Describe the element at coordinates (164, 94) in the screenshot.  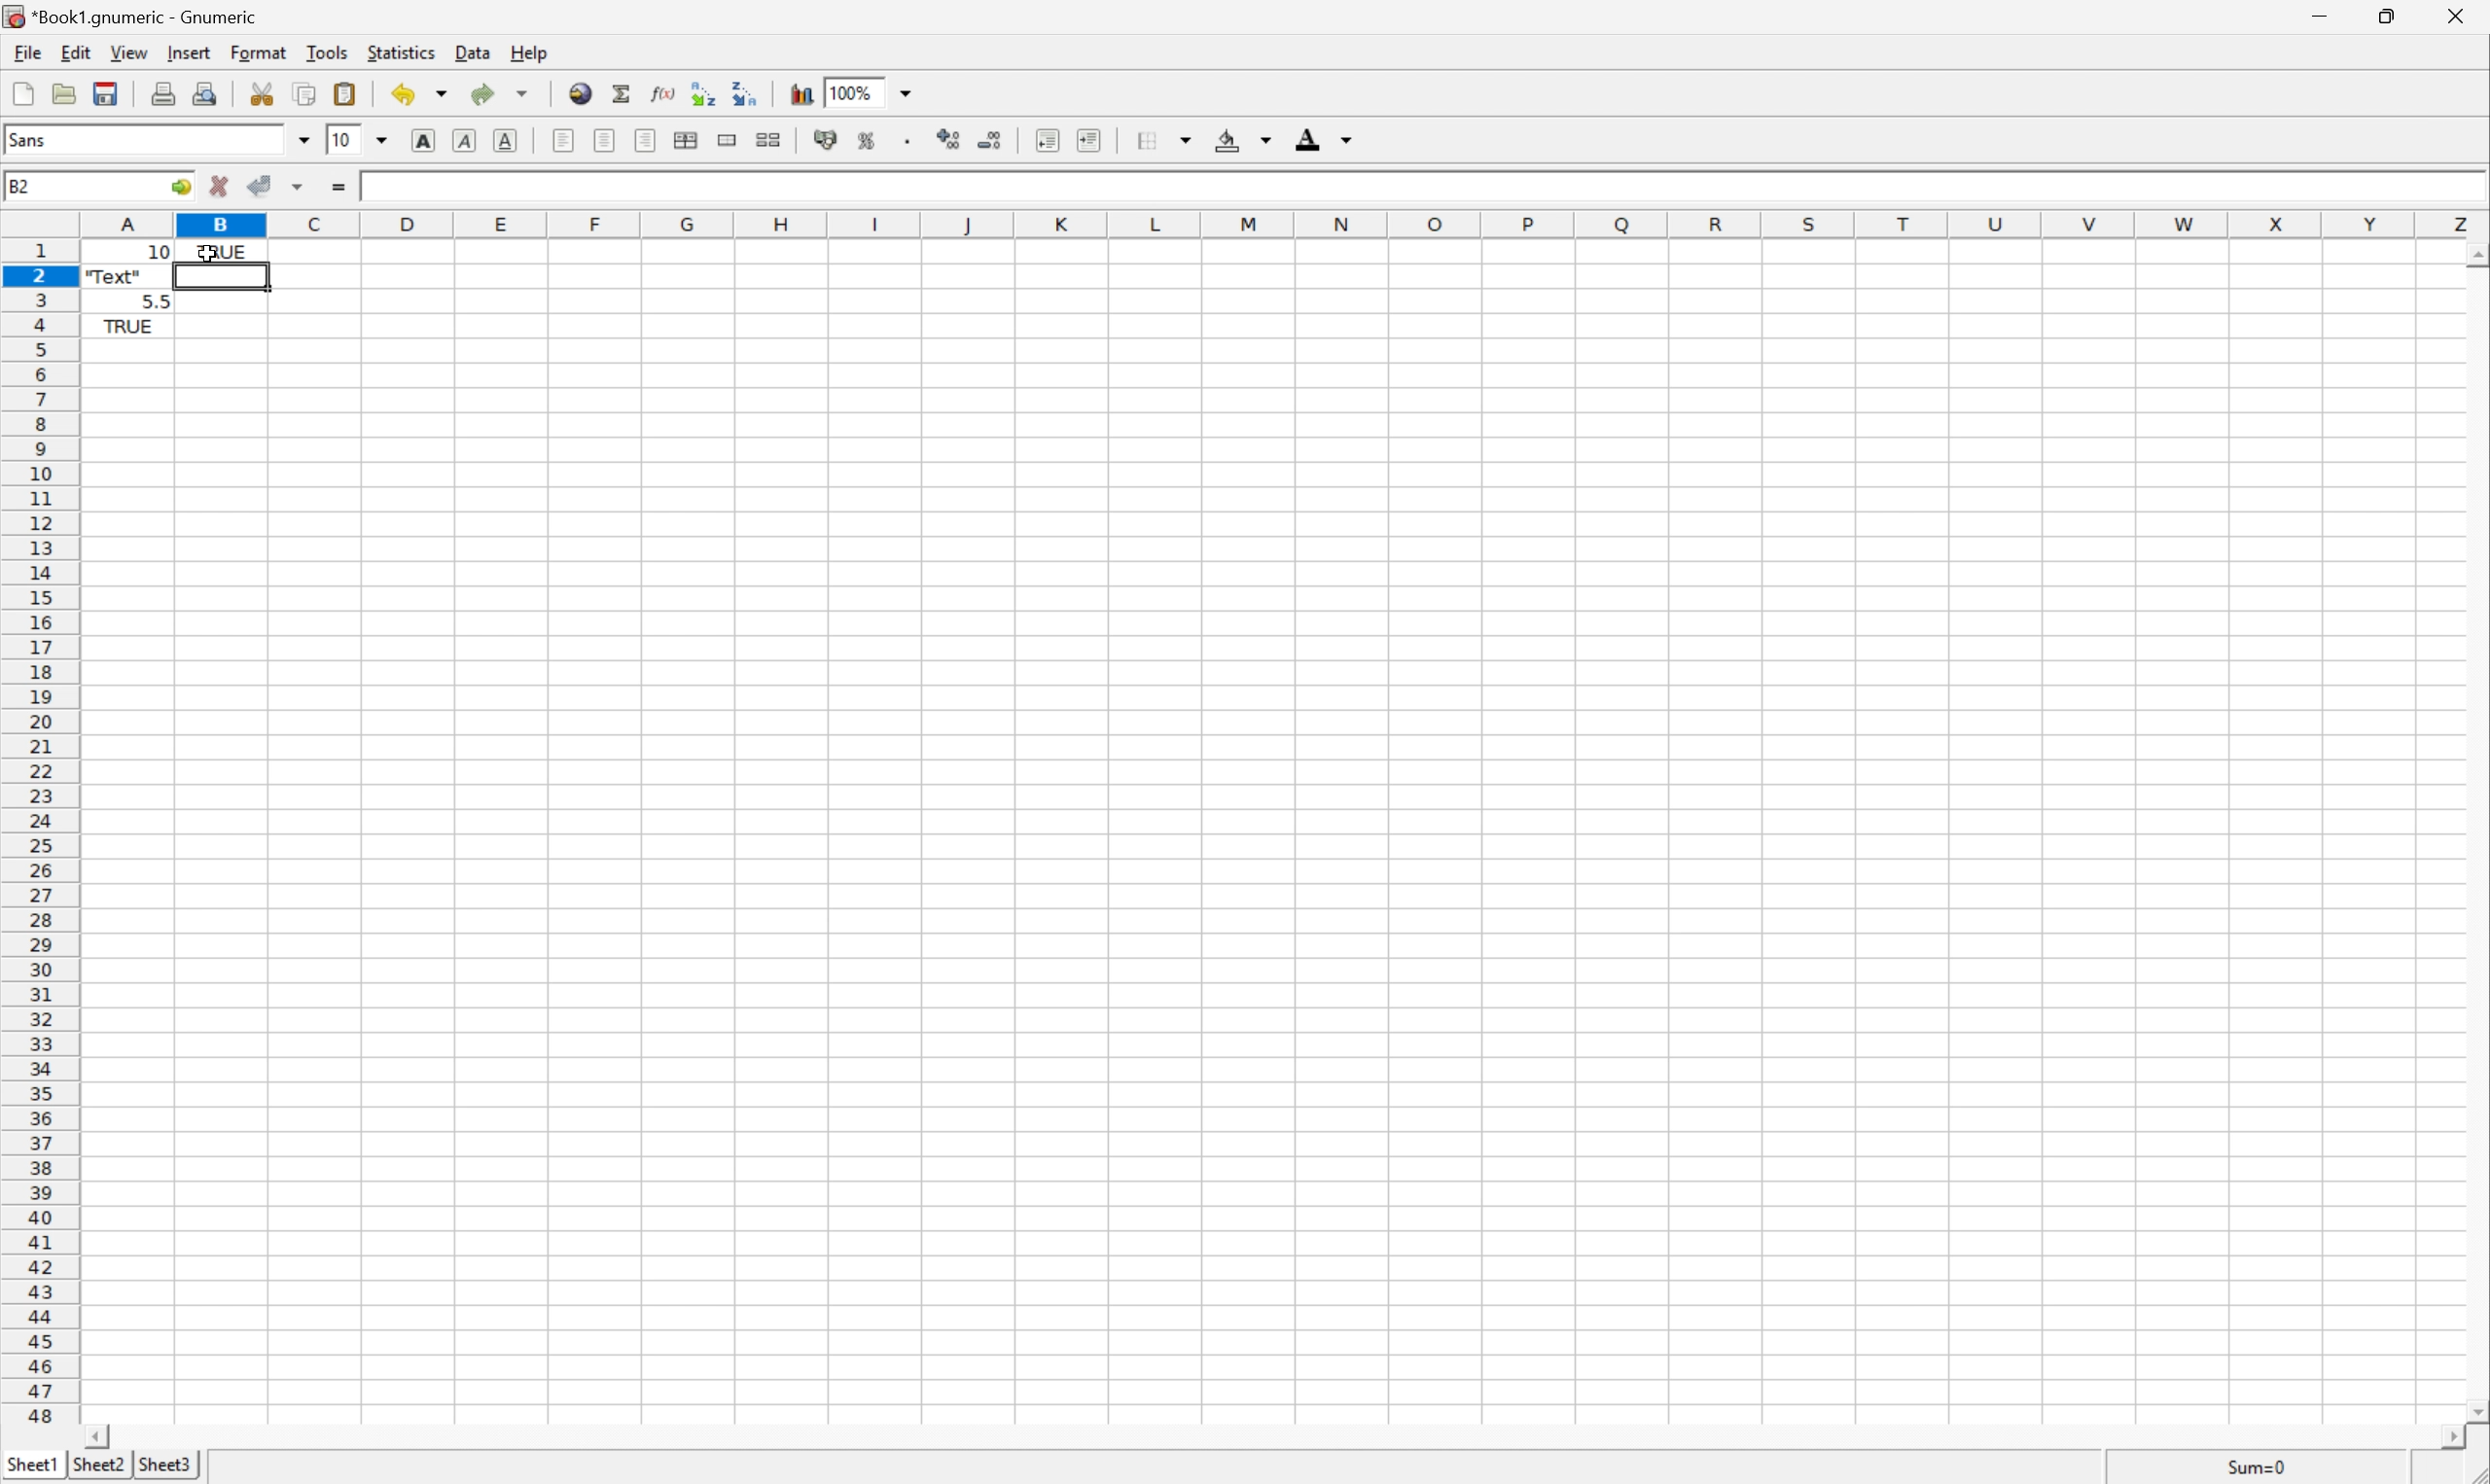
I see `Print current file` at that location.